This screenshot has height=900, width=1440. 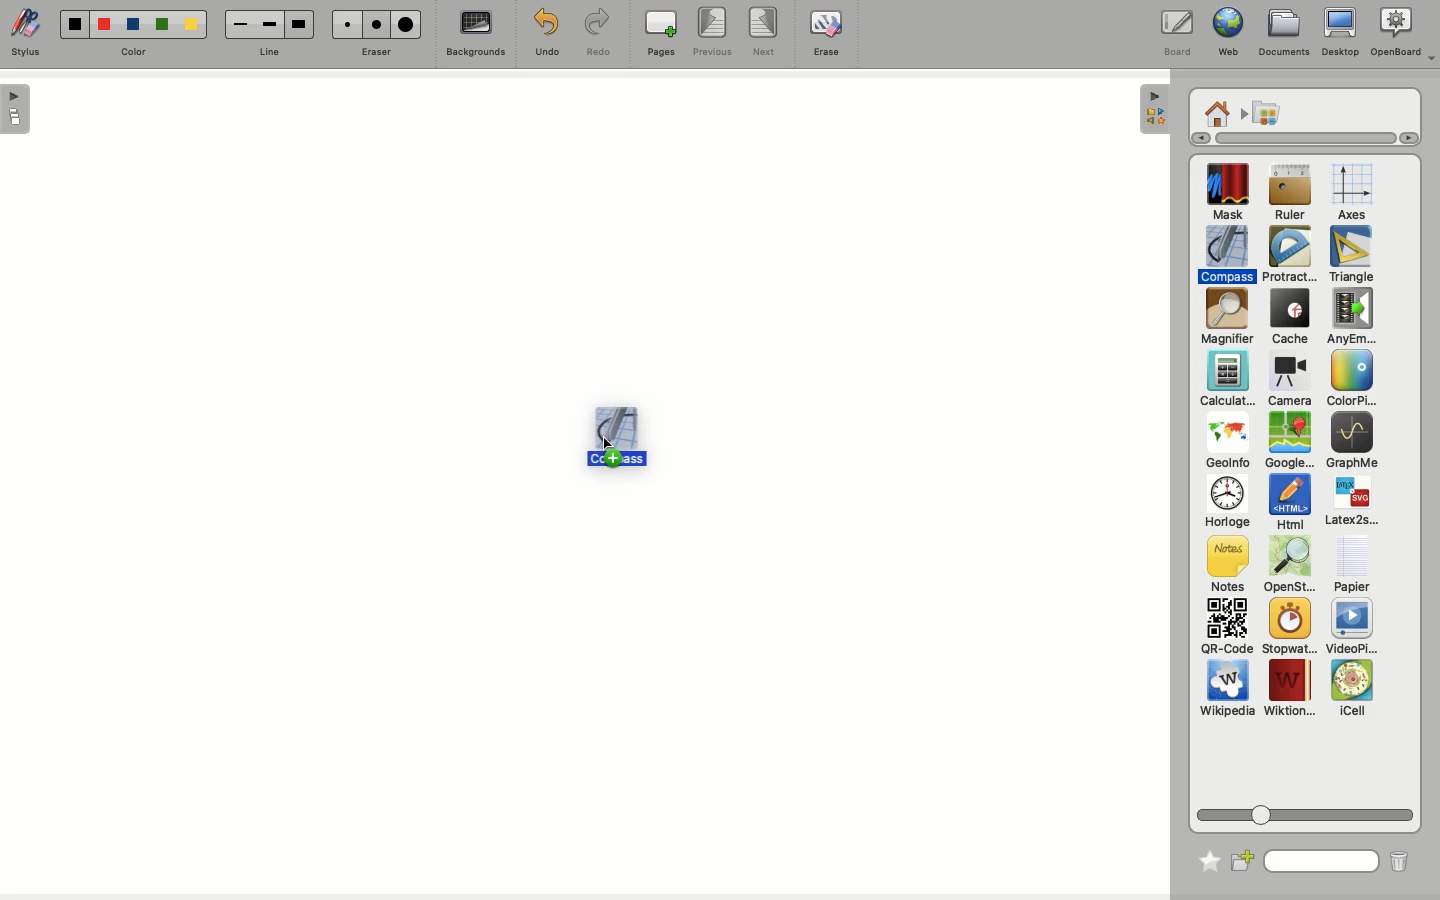 I want to click on Backgrounds, so click(x=473, y=36).